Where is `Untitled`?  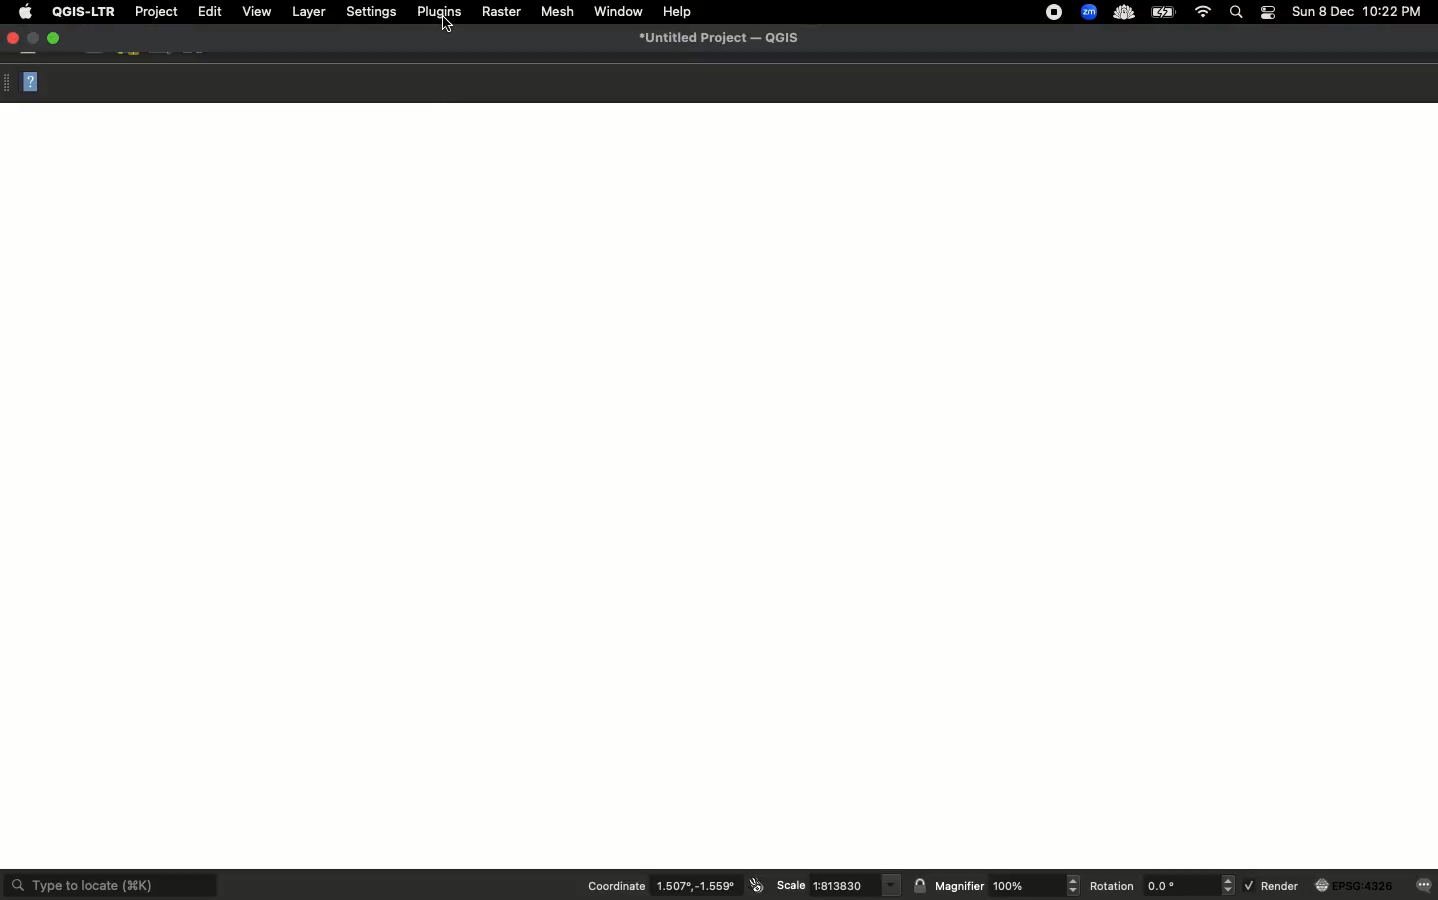 Untitled is located at coordinates (719, 37).